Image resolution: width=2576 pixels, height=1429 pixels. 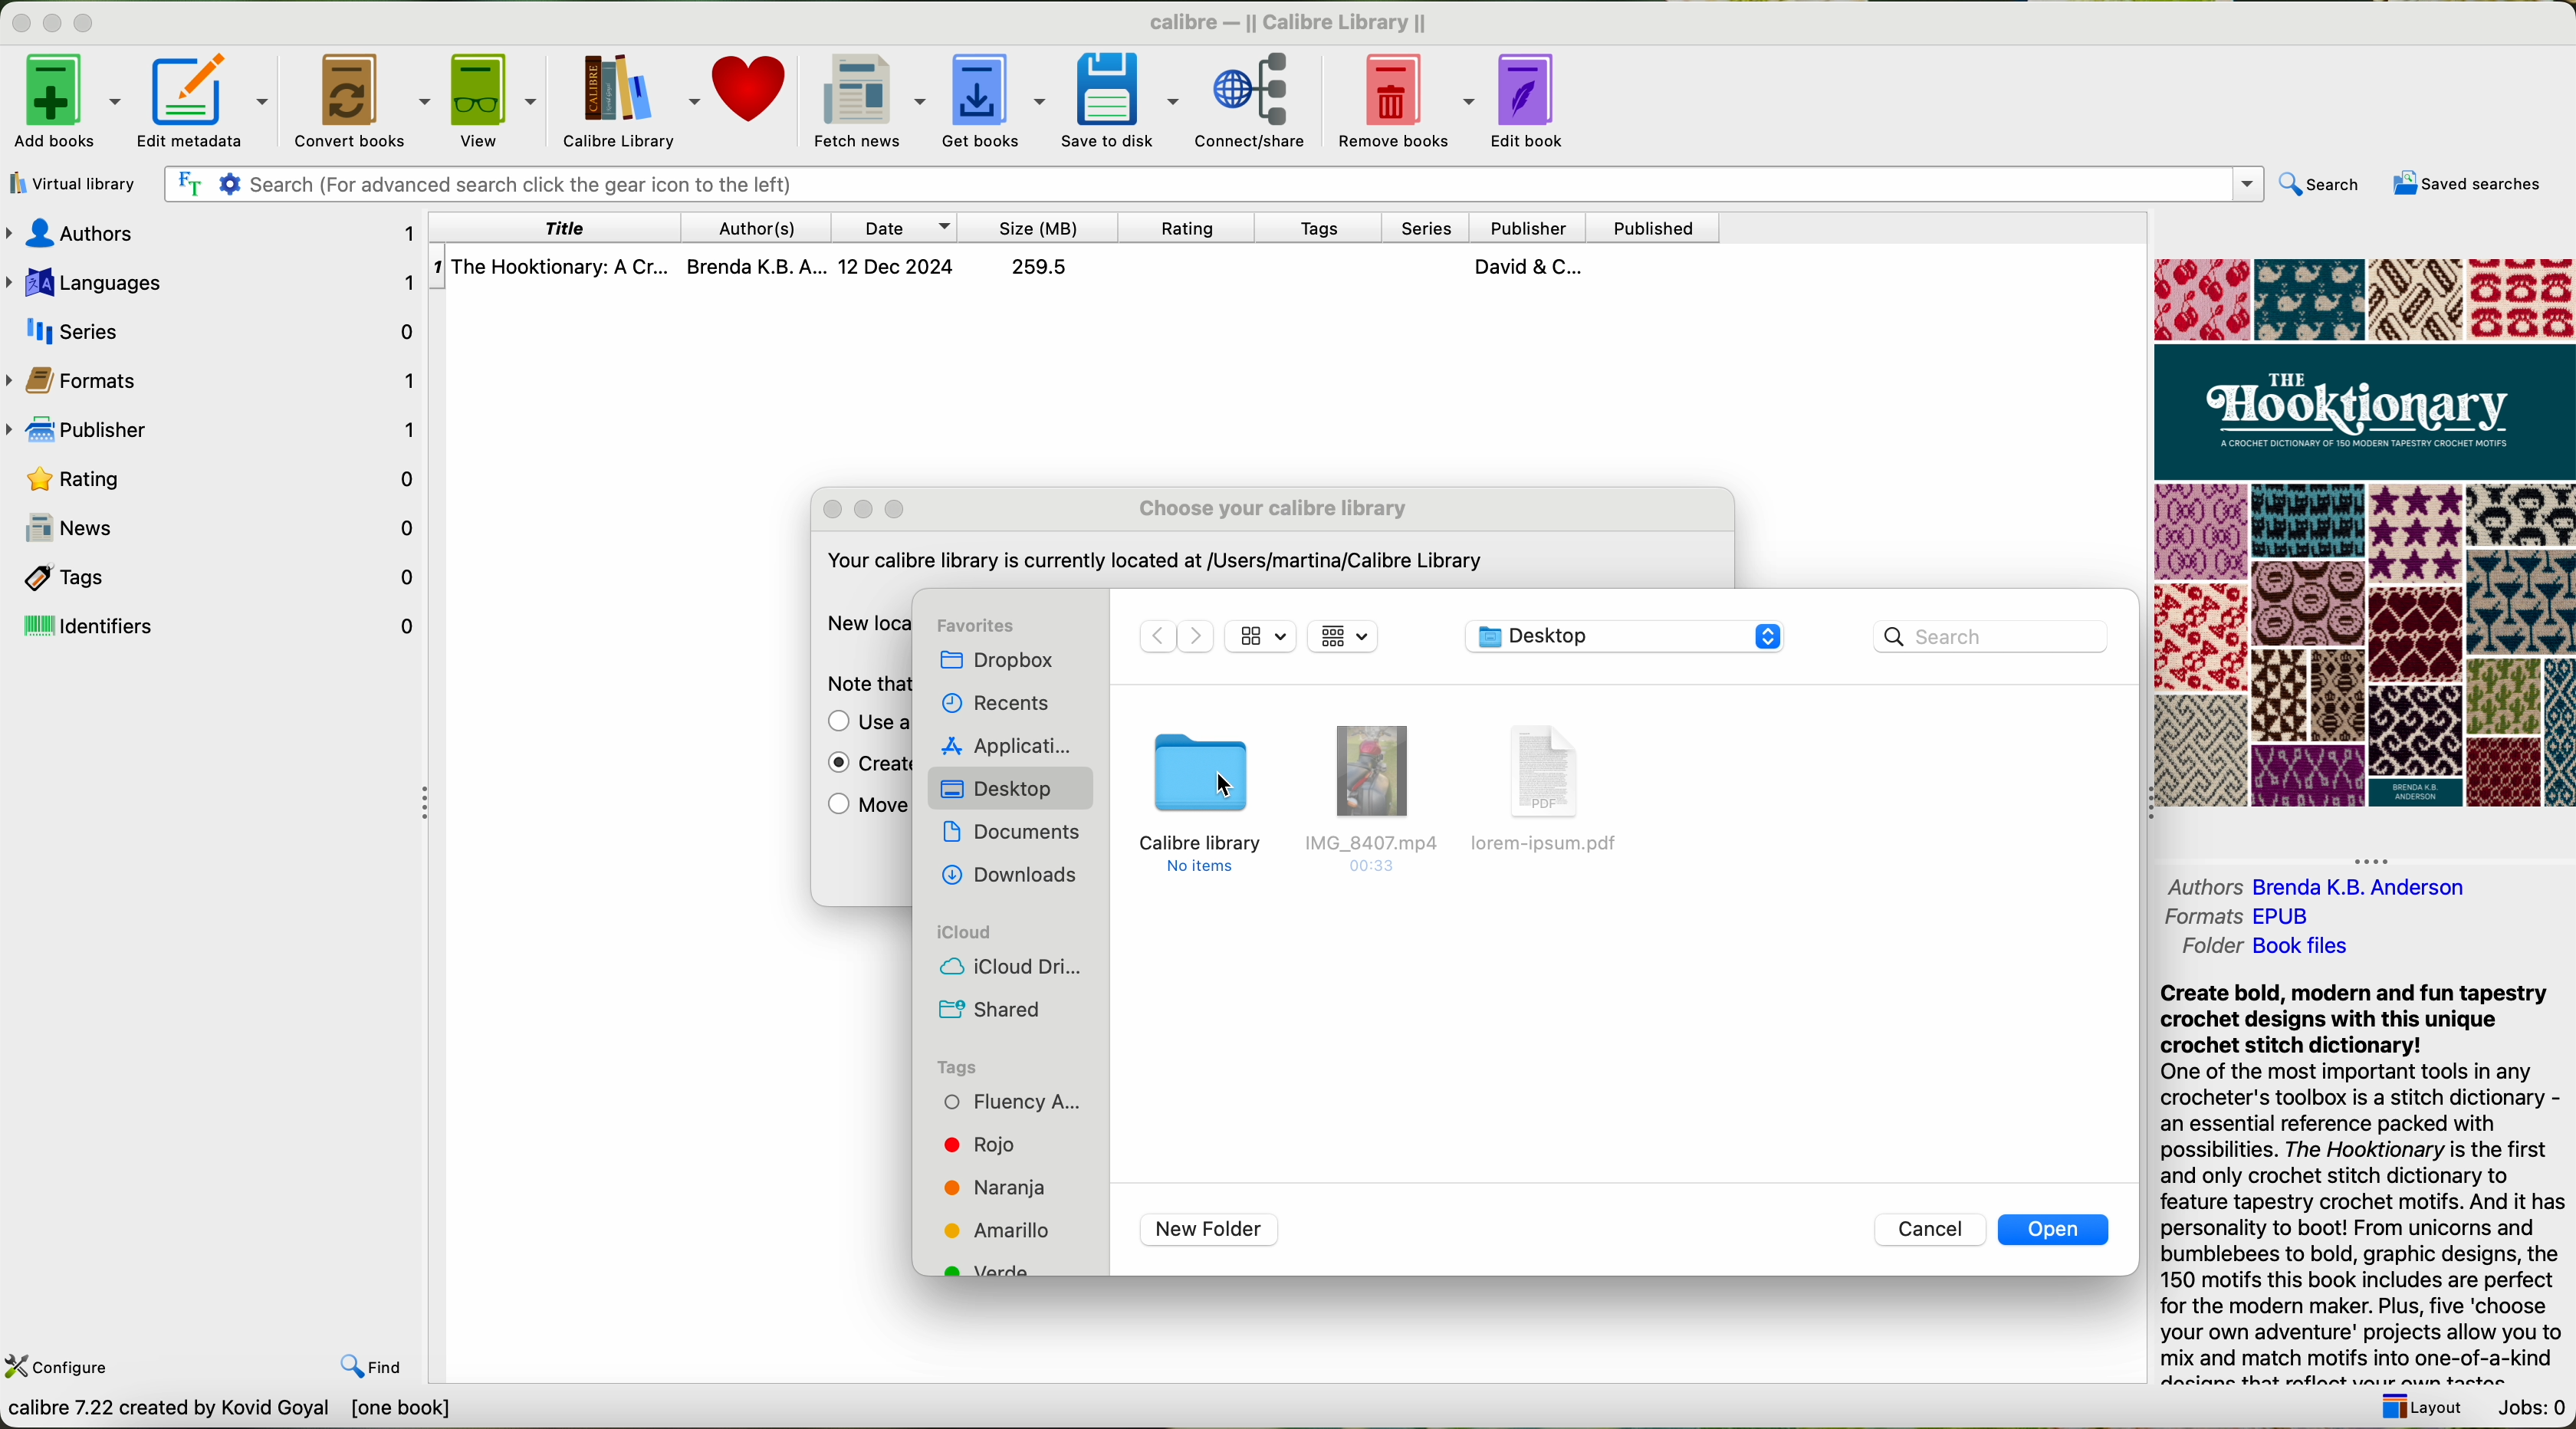 What do you see at coordinates (491, 99) in the screenshot?
I see `view` at bounding box center [491, 99].